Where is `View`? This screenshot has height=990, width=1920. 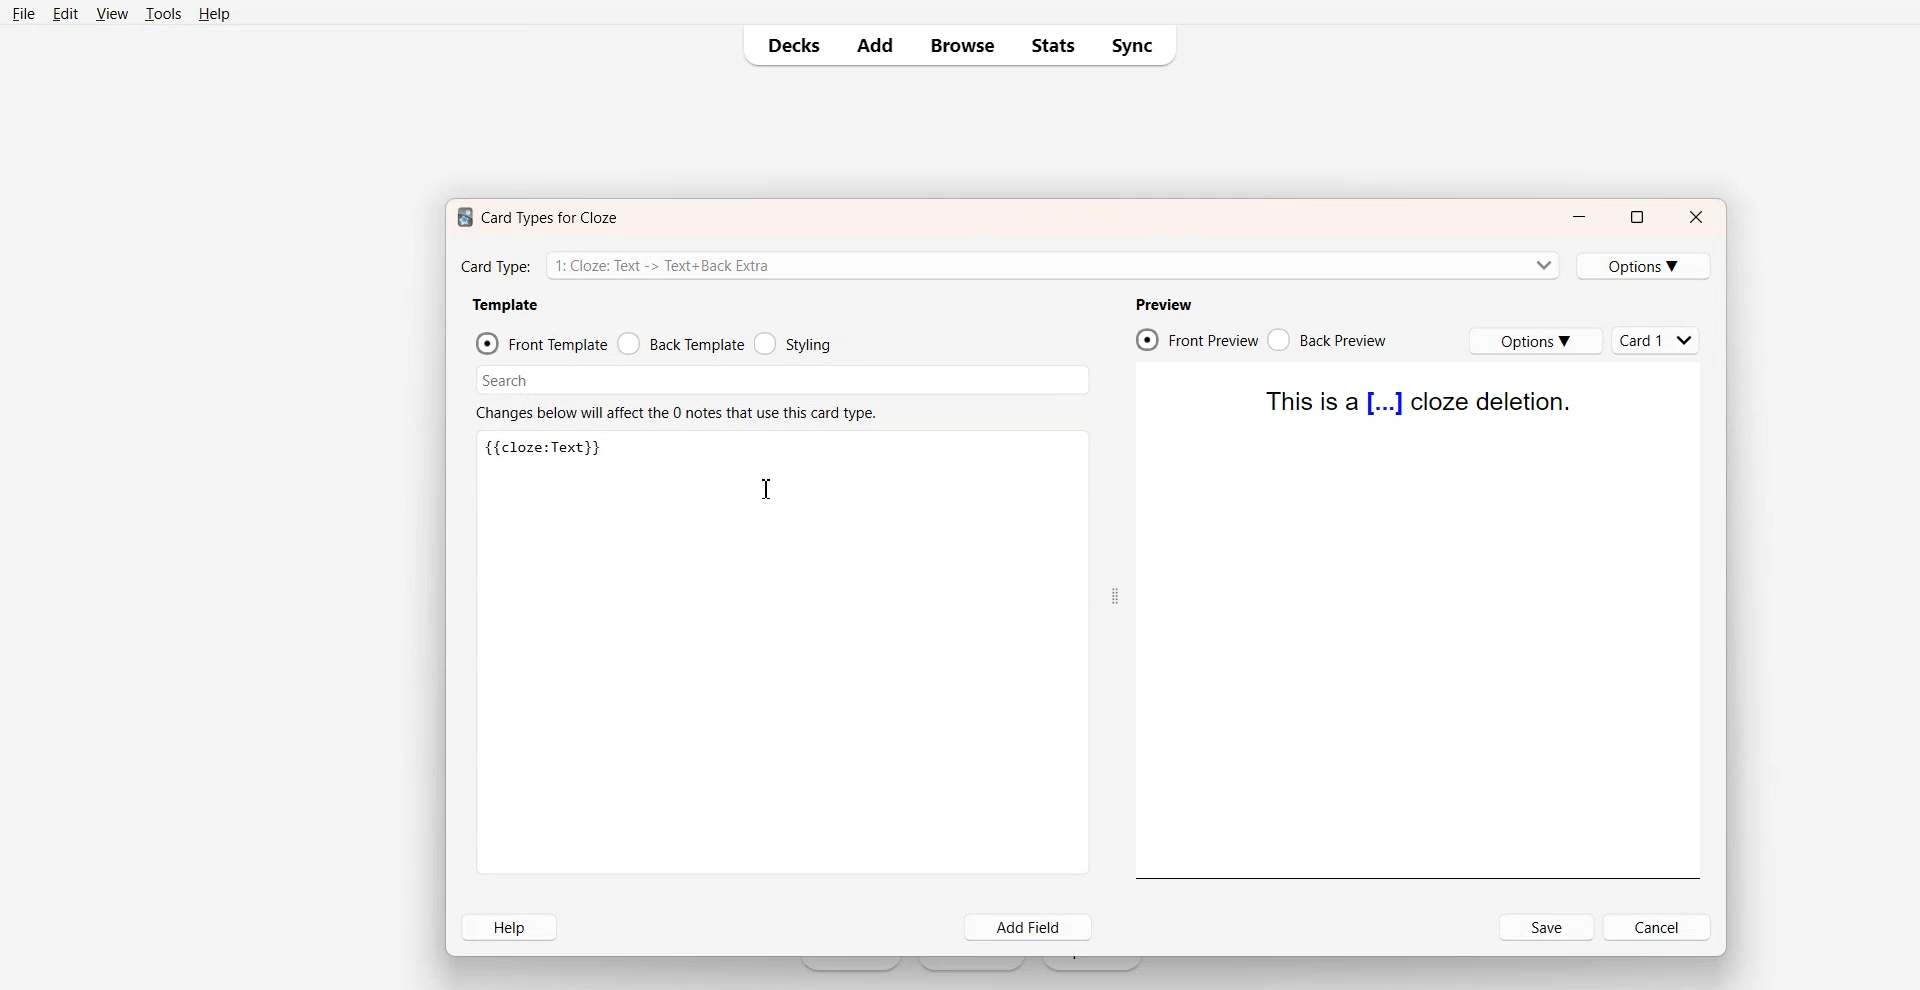
View is located at coordinates (111, 13).